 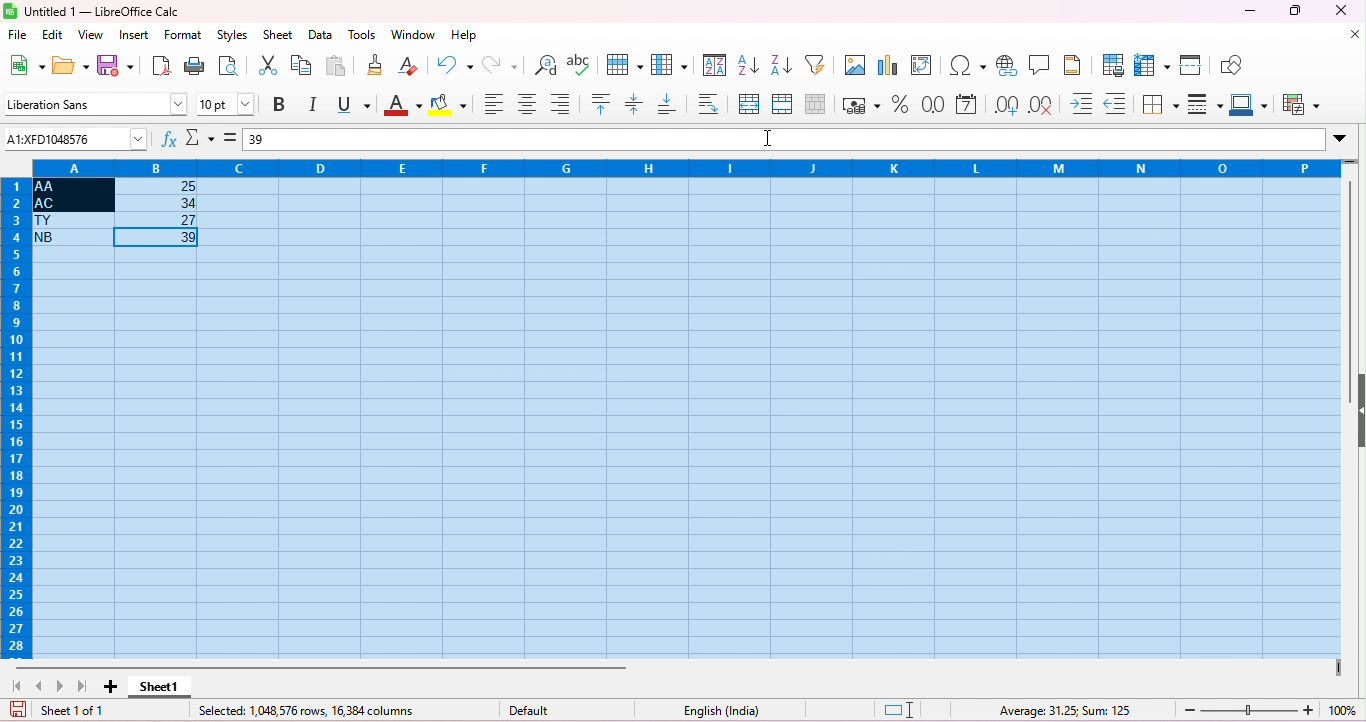 I want to click on tools, so click(x=361, y=35).